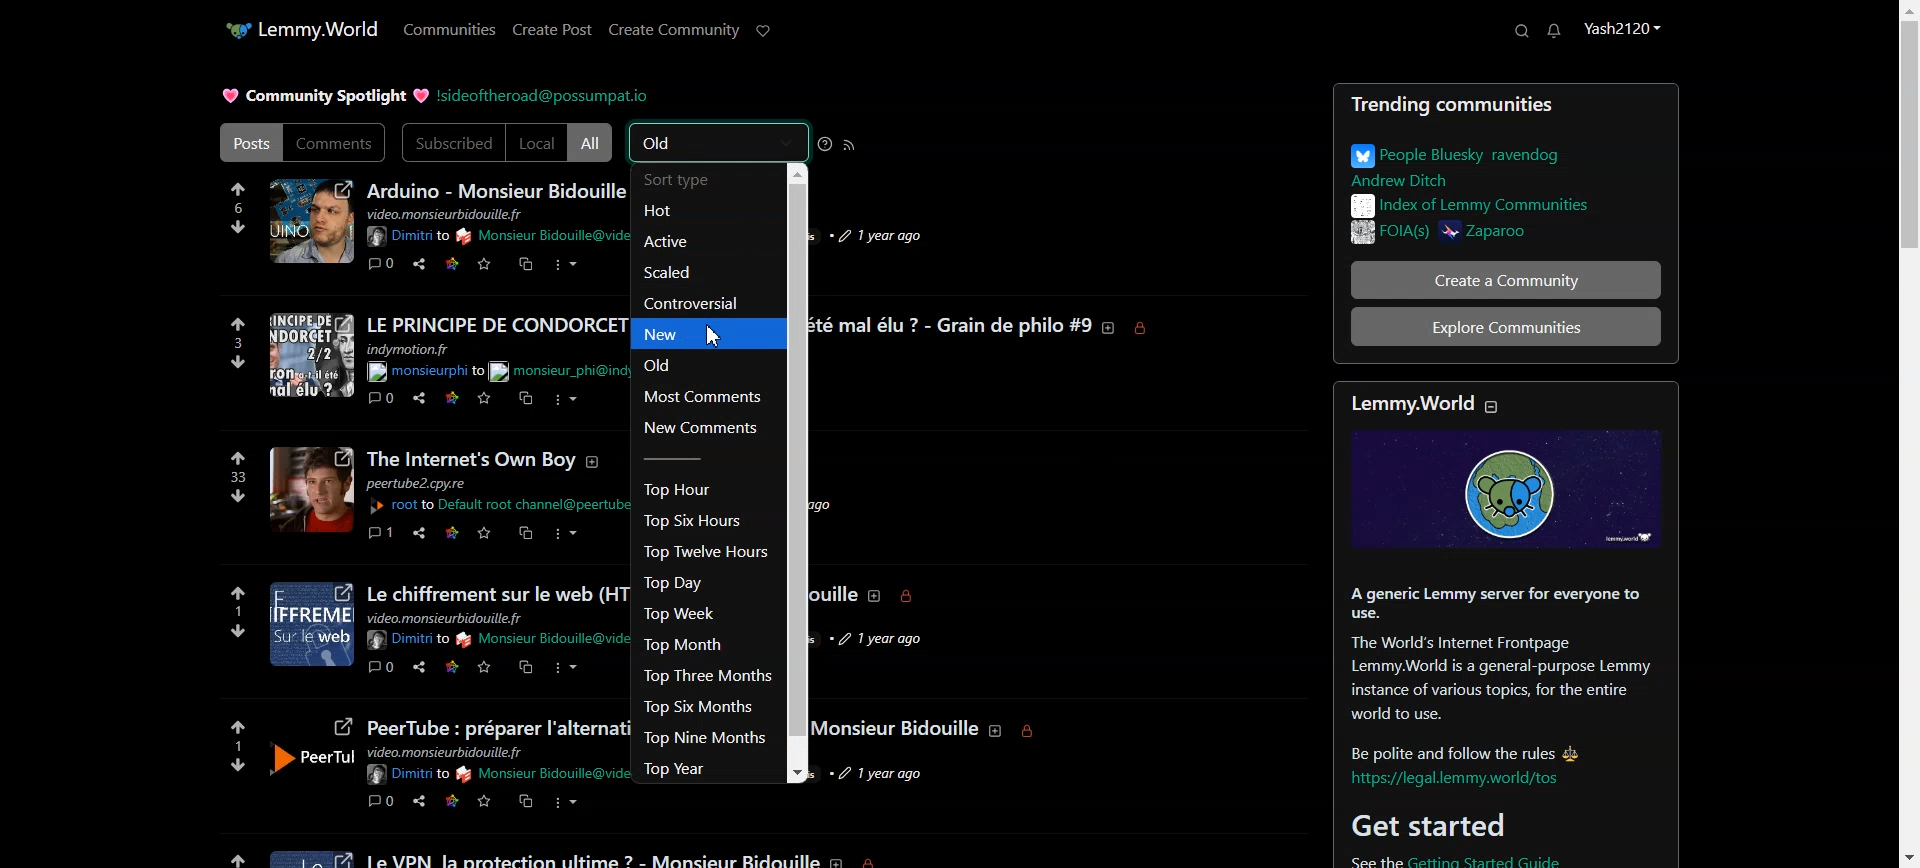 The width and height of the screenshot is (1920, 868). Describe the element at coordinates (705, 675) in the screenshot. I see `Top Three Month` at that location.